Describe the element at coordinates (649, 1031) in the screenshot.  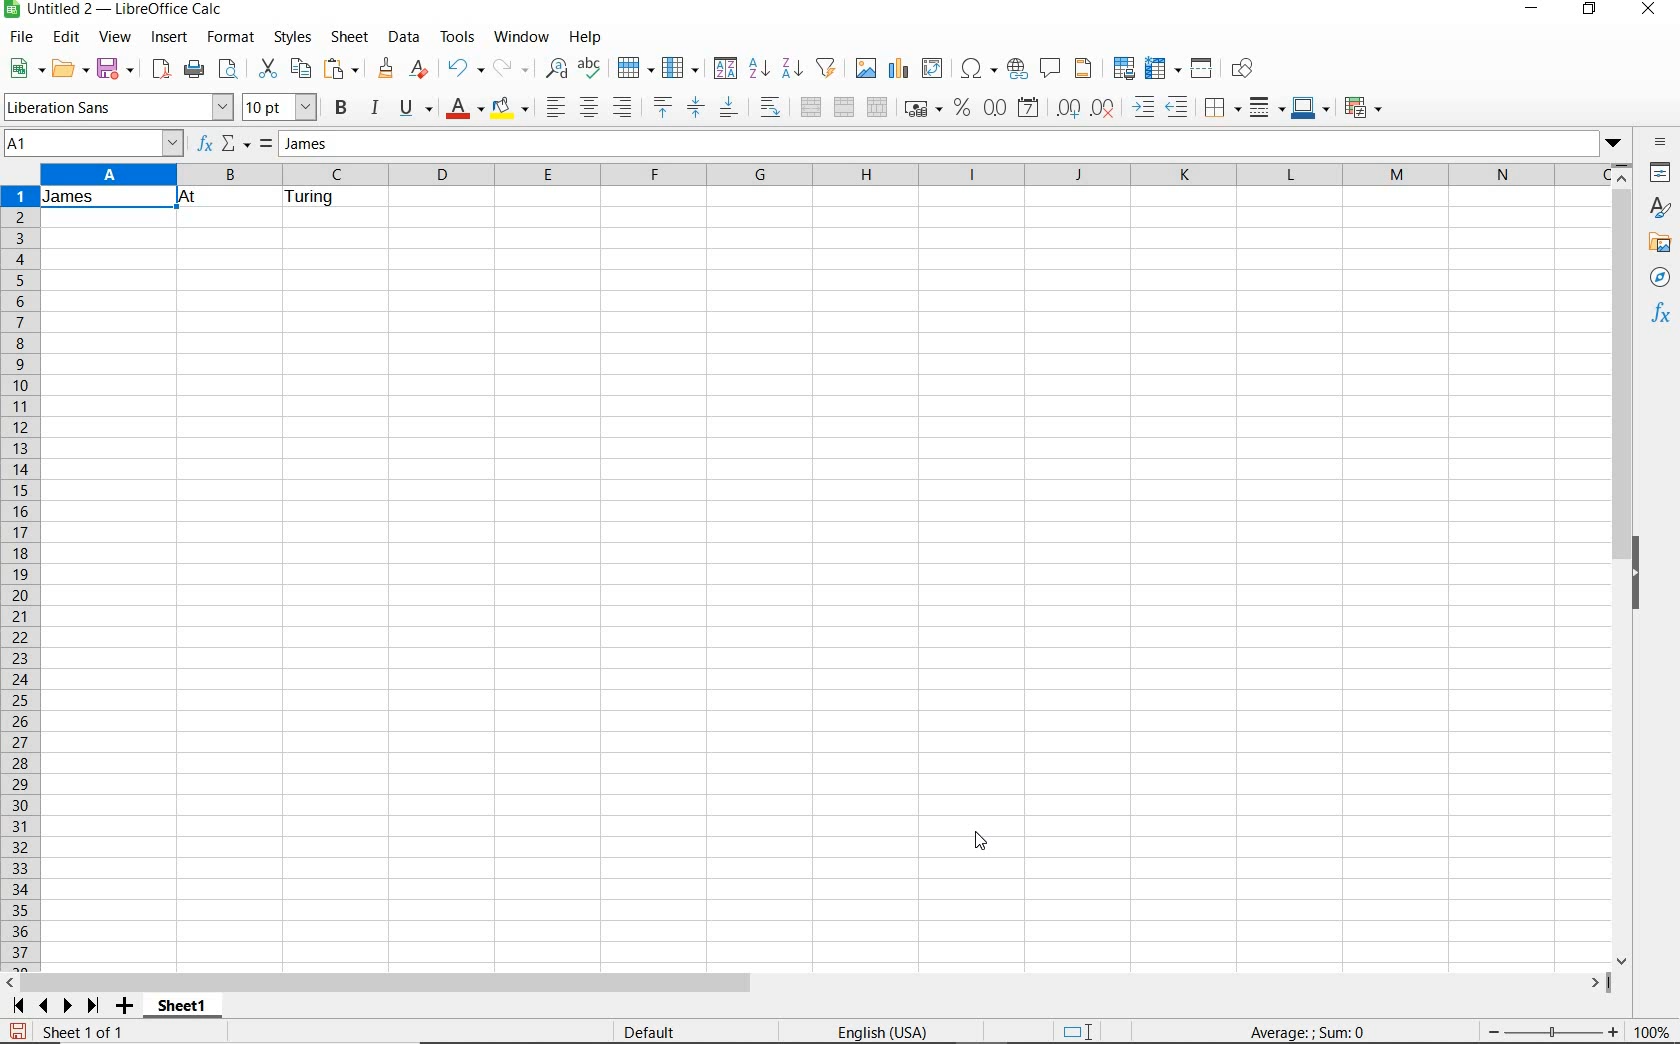
I see `default` at that location.